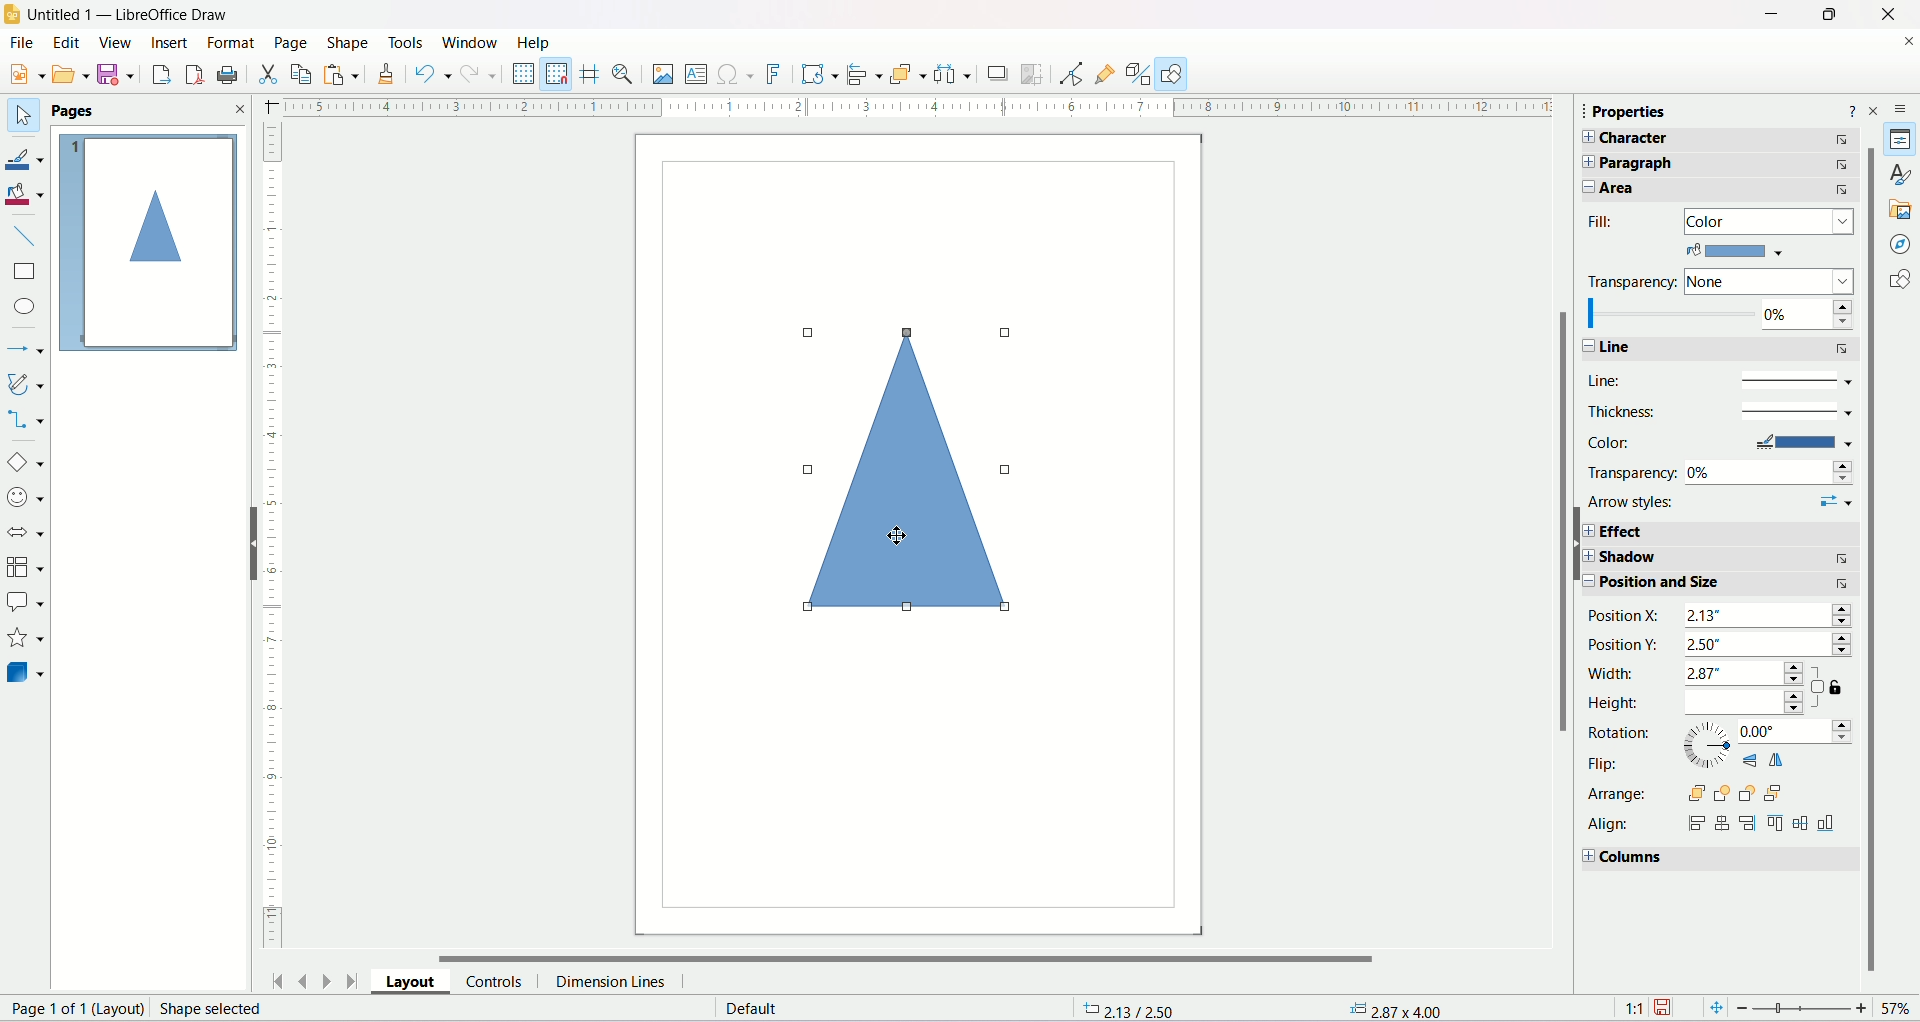 The width and height of the screenshot is (1920, 1022). Describe the element at coordinates (129, 13) in the screenshot. I see `Untitled1 - Libreoffice Draw` at that location.